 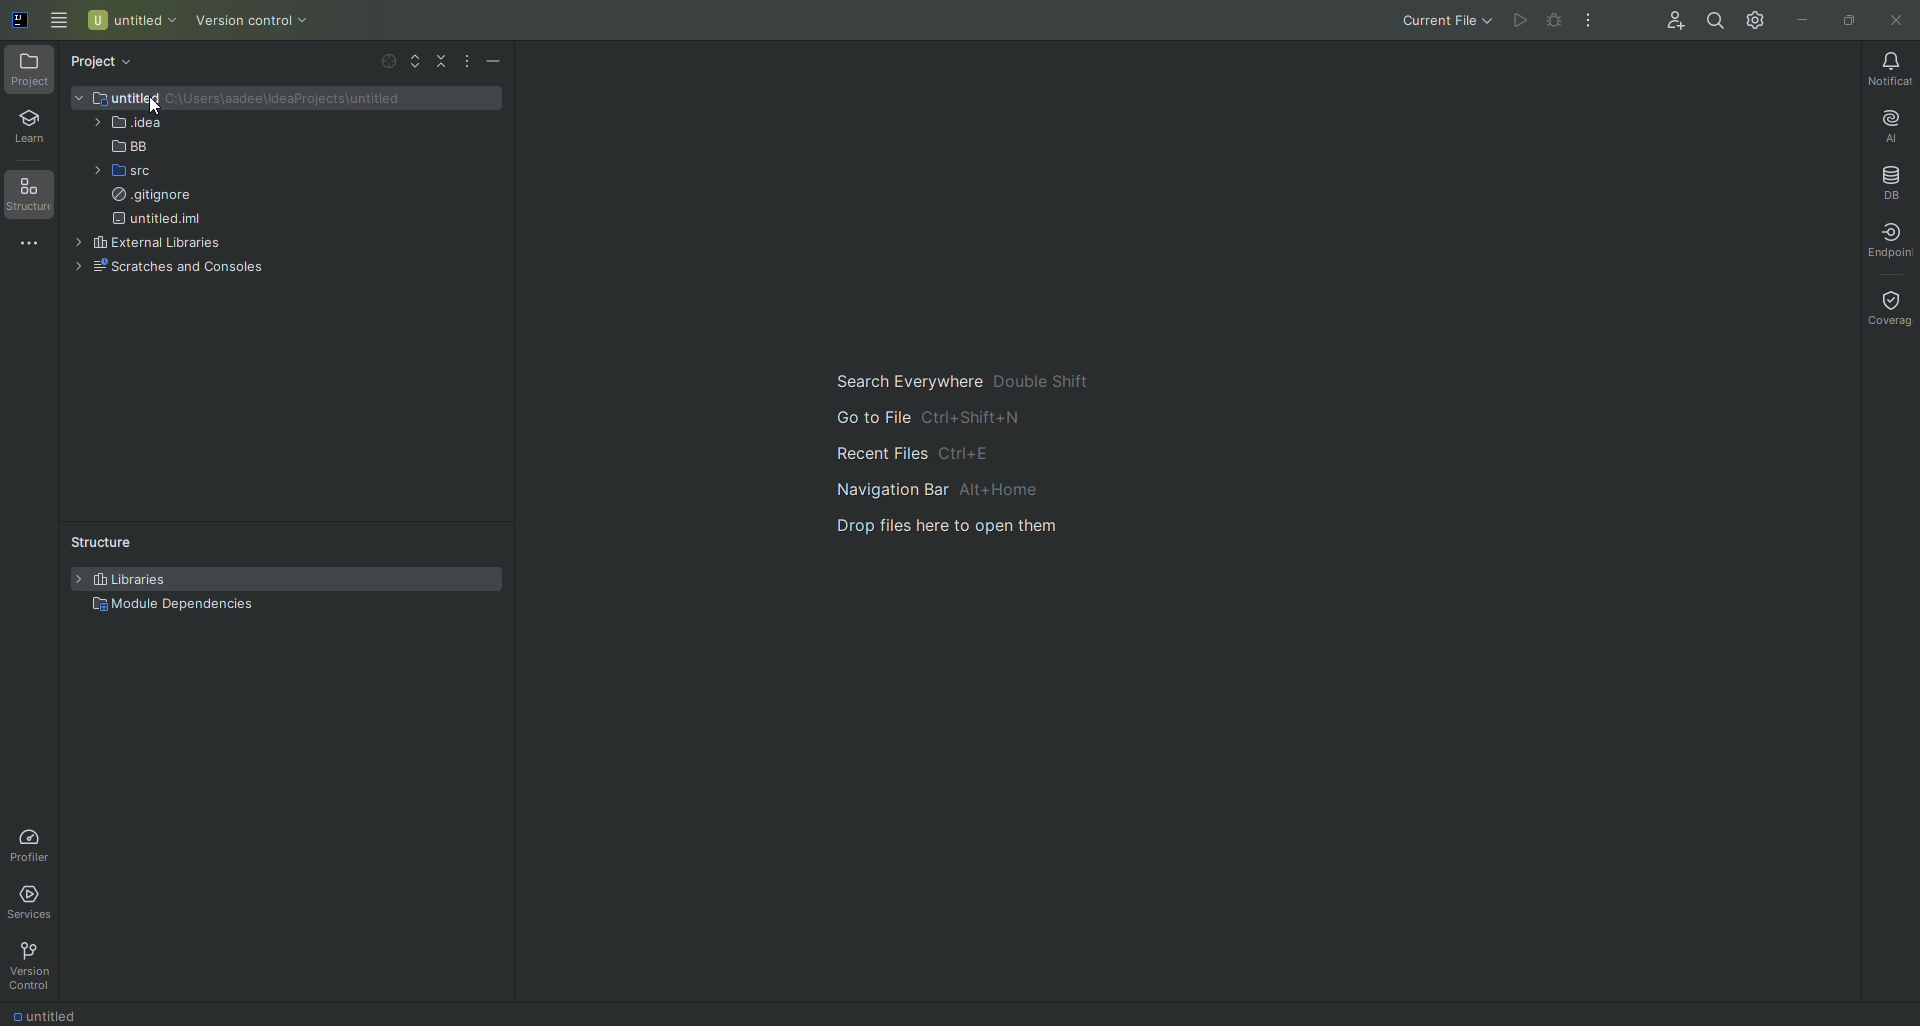 I want to click on untitled.iml, so click(x=163, y=220).